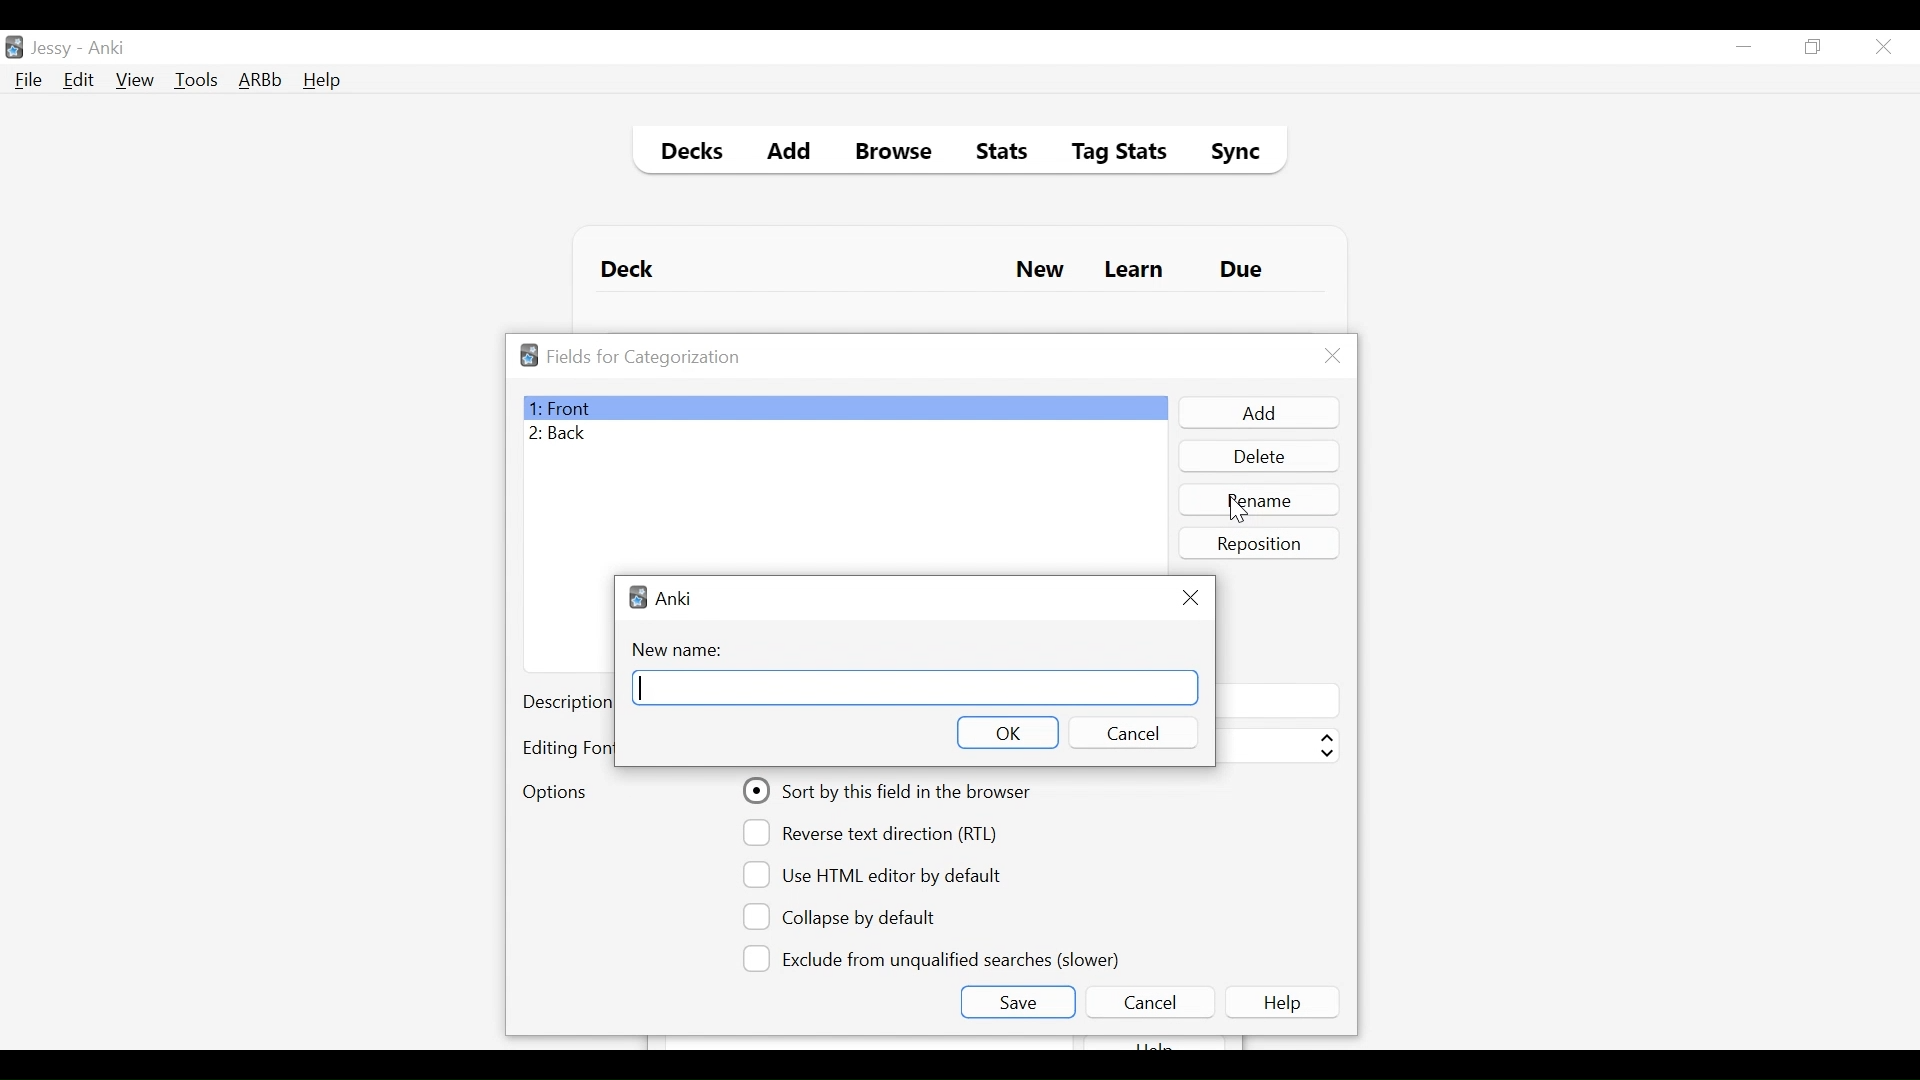 The image size is (1920, 1080). What do you see at coordinates (675, 598) in the screenshot?
I see `Anki` at bounding box center [675, 598].